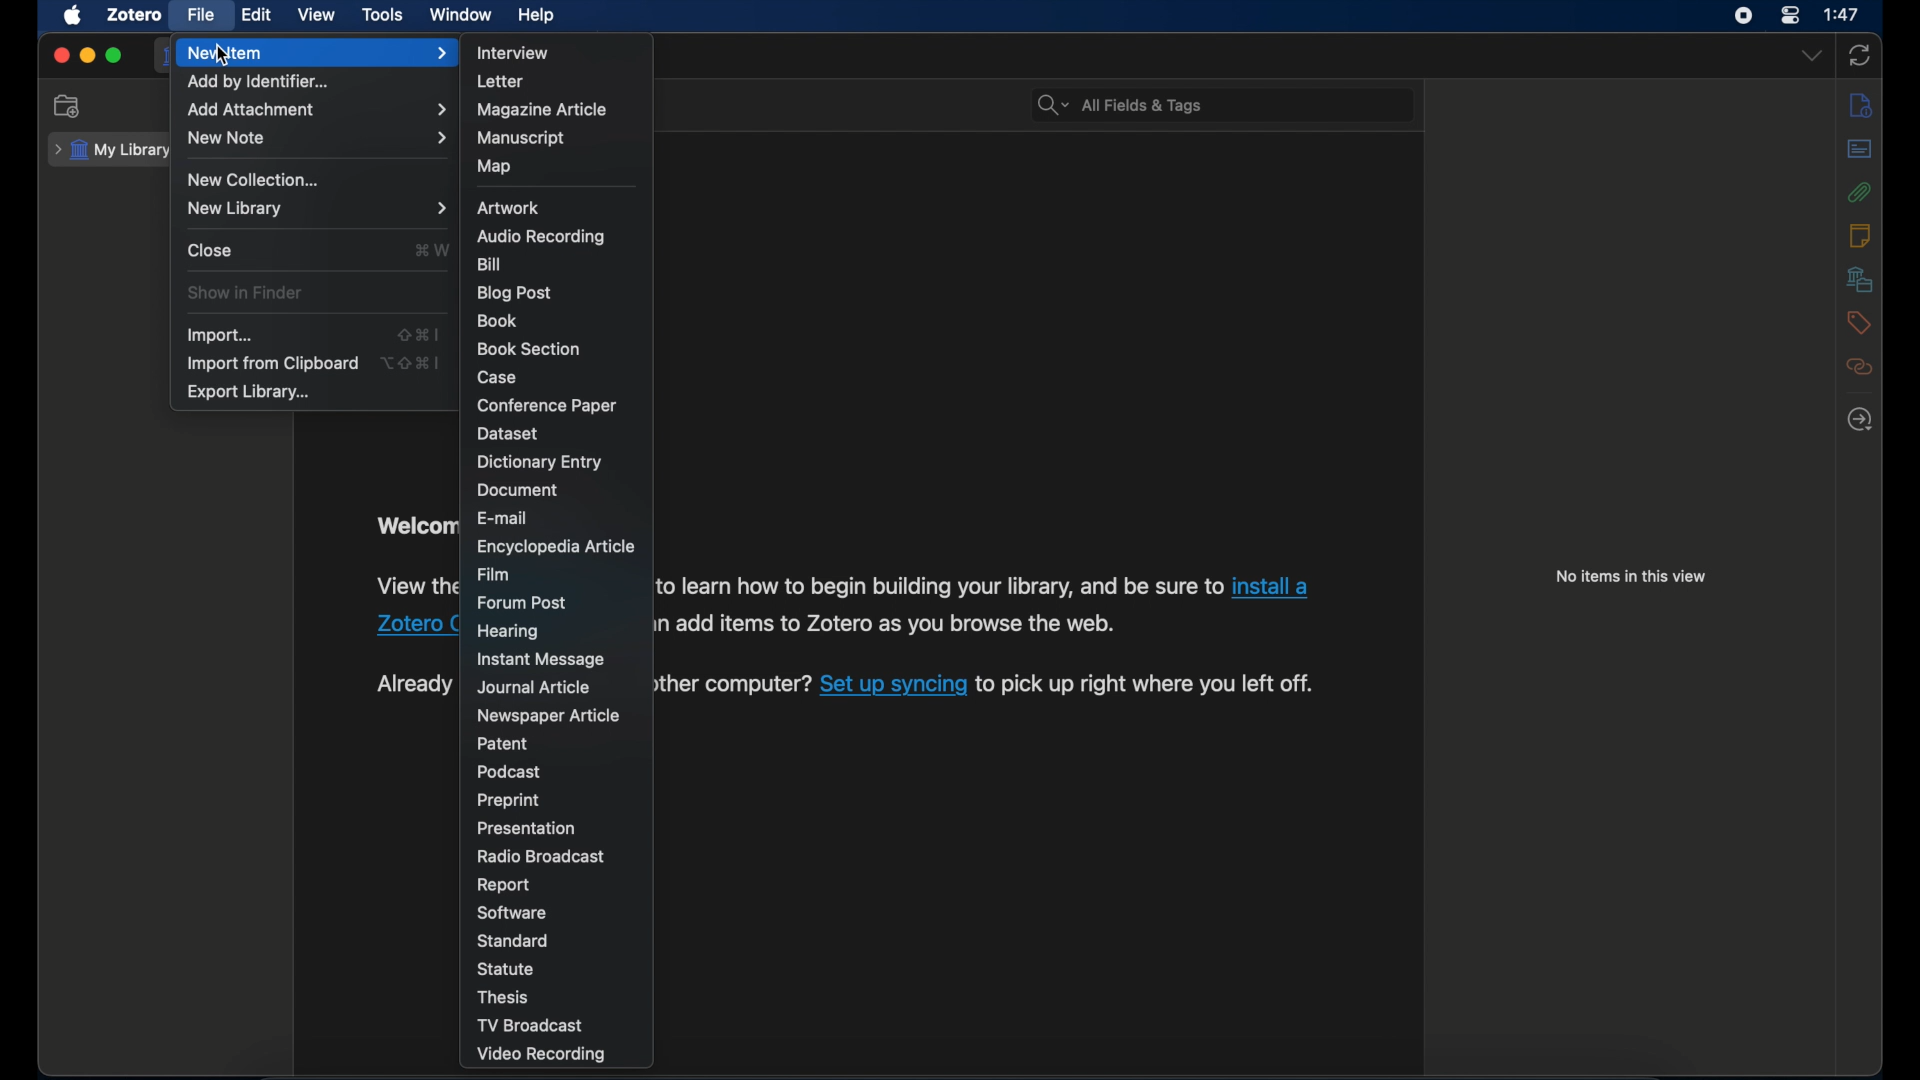 The image size is (1920, 1080). Describe the element at coordinates (1860, 419) in the screenshot. I see `locate` at that location.